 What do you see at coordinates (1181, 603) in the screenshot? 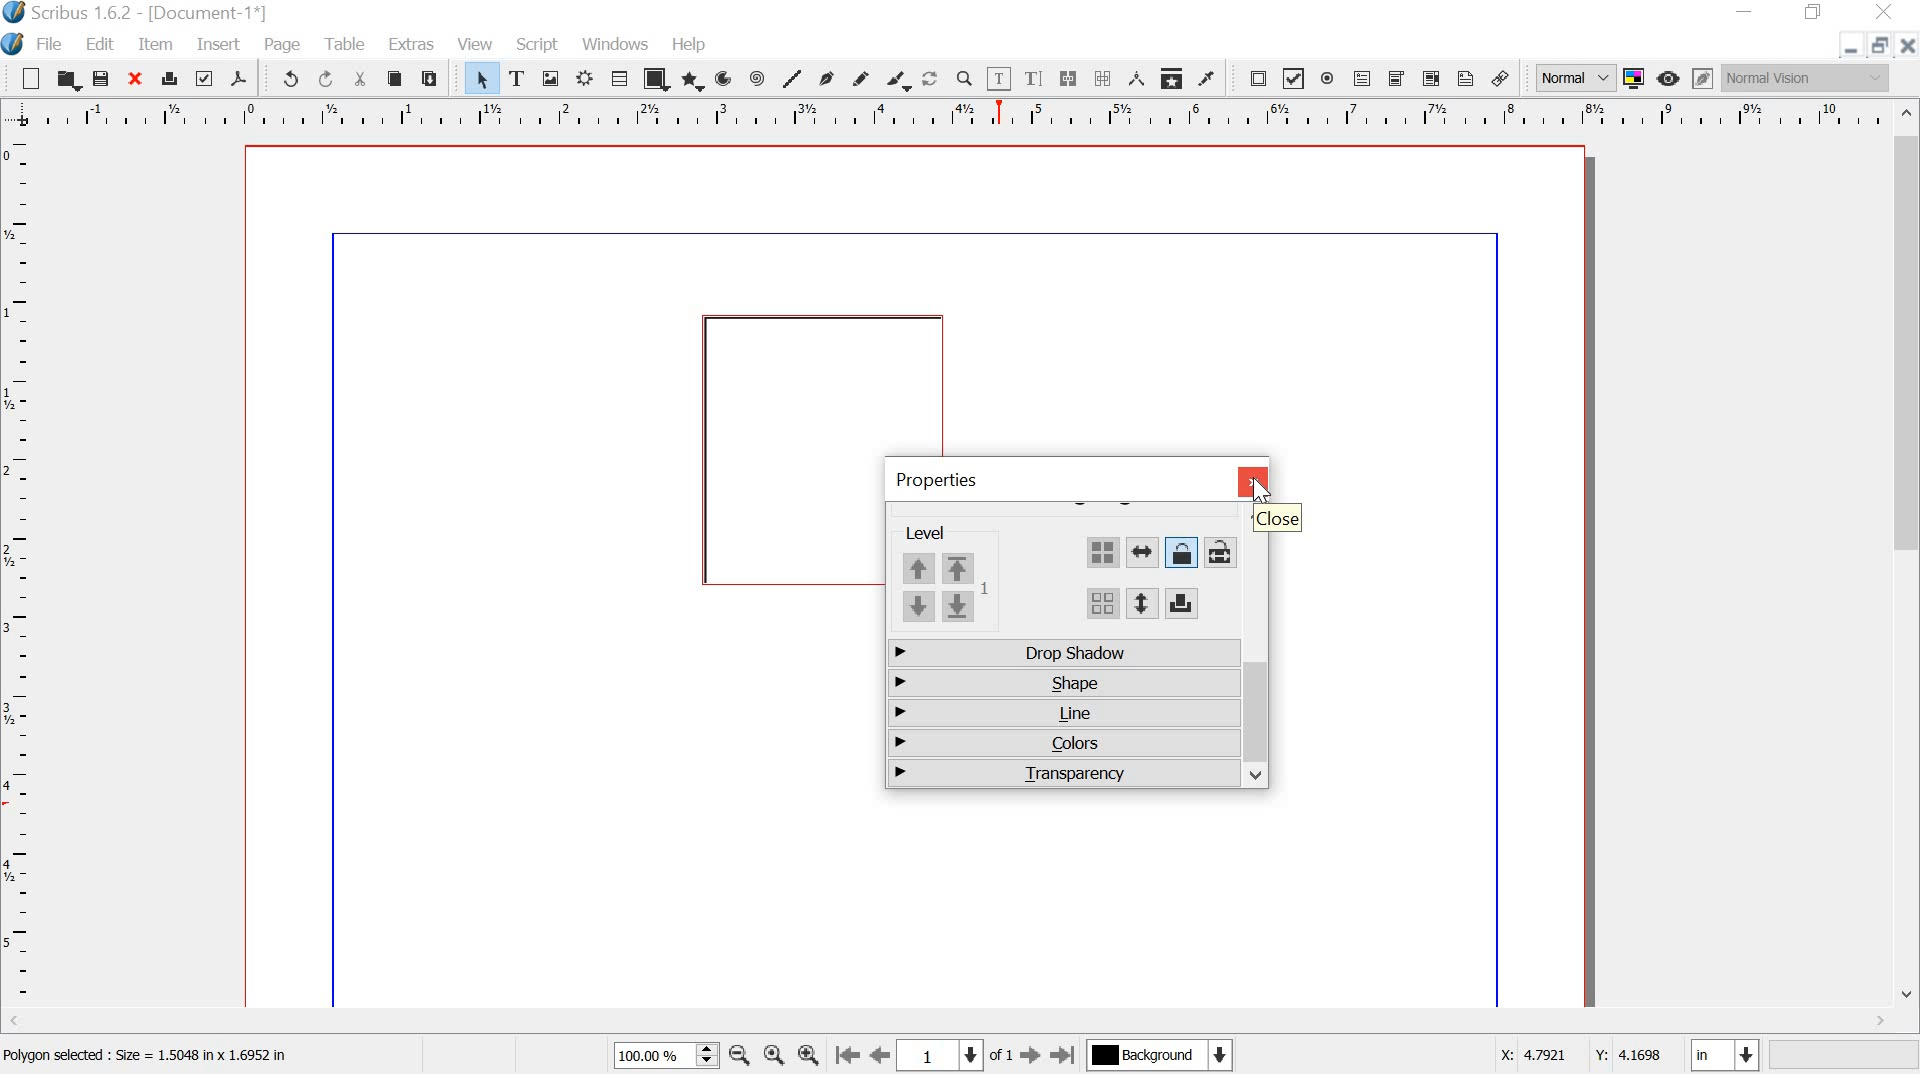
I see `print` at bounding box center [1181, 603].